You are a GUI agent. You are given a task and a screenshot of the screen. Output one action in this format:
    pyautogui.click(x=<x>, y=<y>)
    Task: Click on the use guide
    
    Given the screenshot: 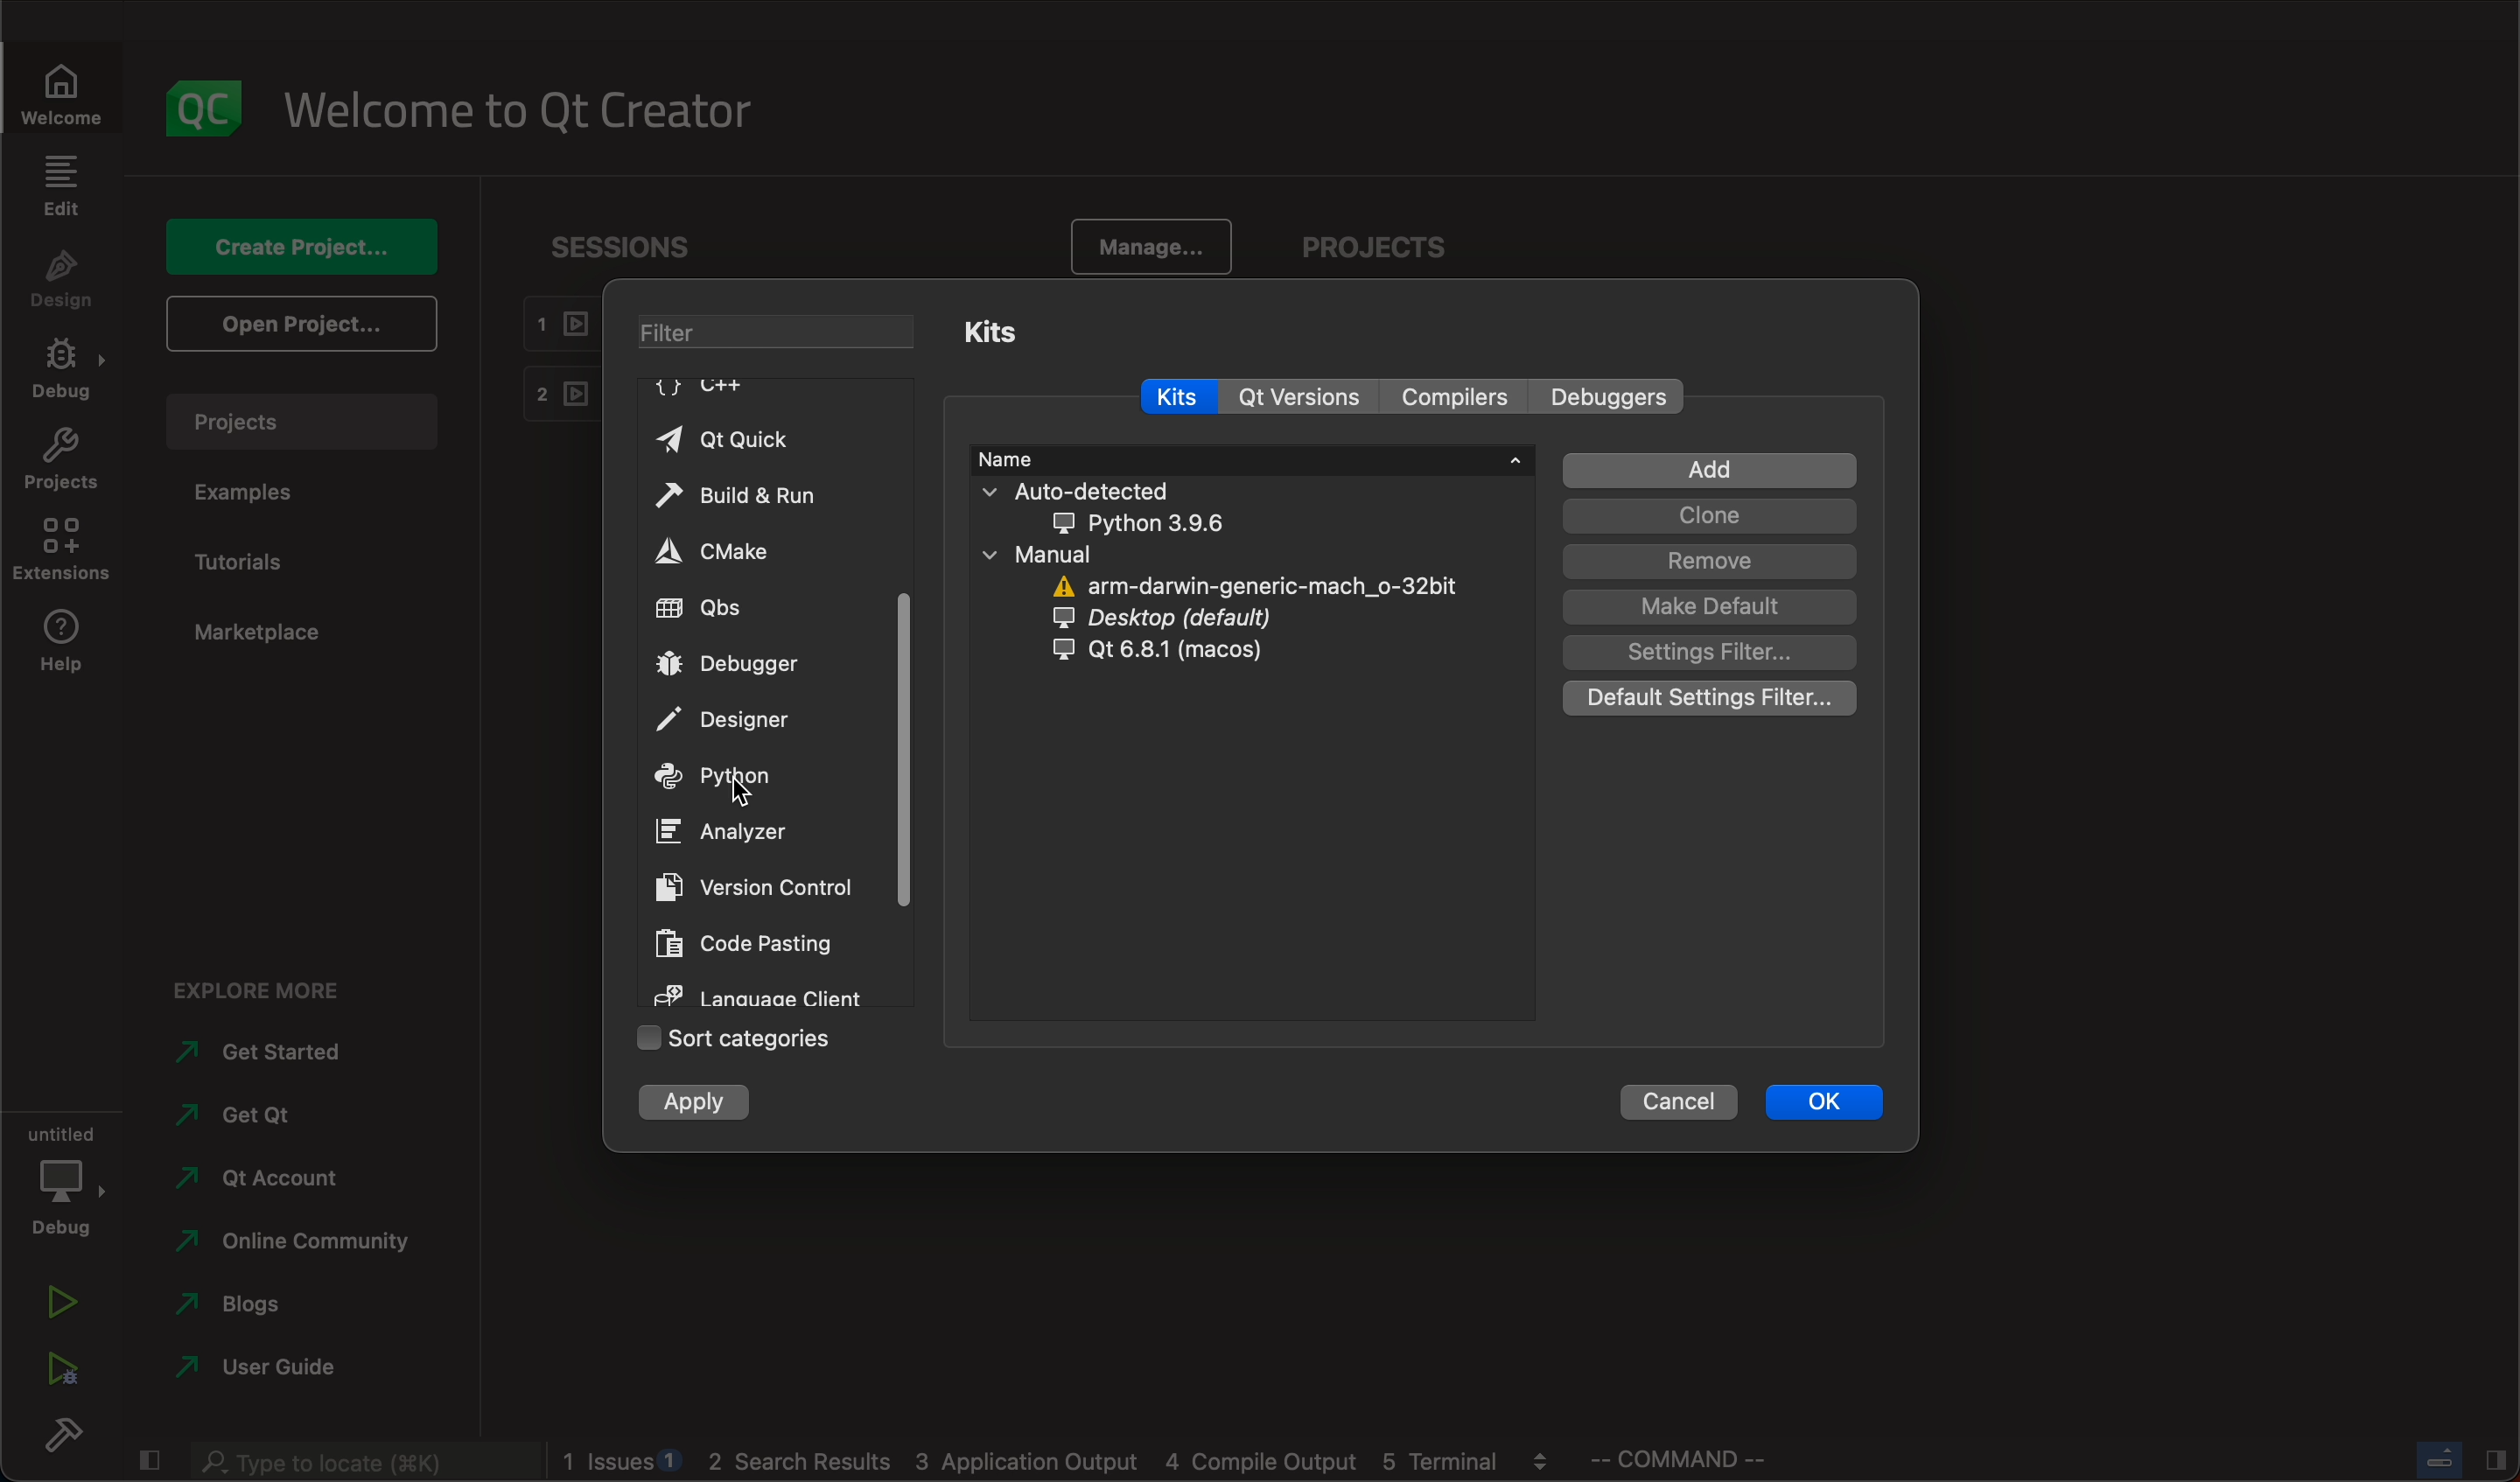 What is the action you would take?
    pyautogui.click(x=261, y=1369)
    